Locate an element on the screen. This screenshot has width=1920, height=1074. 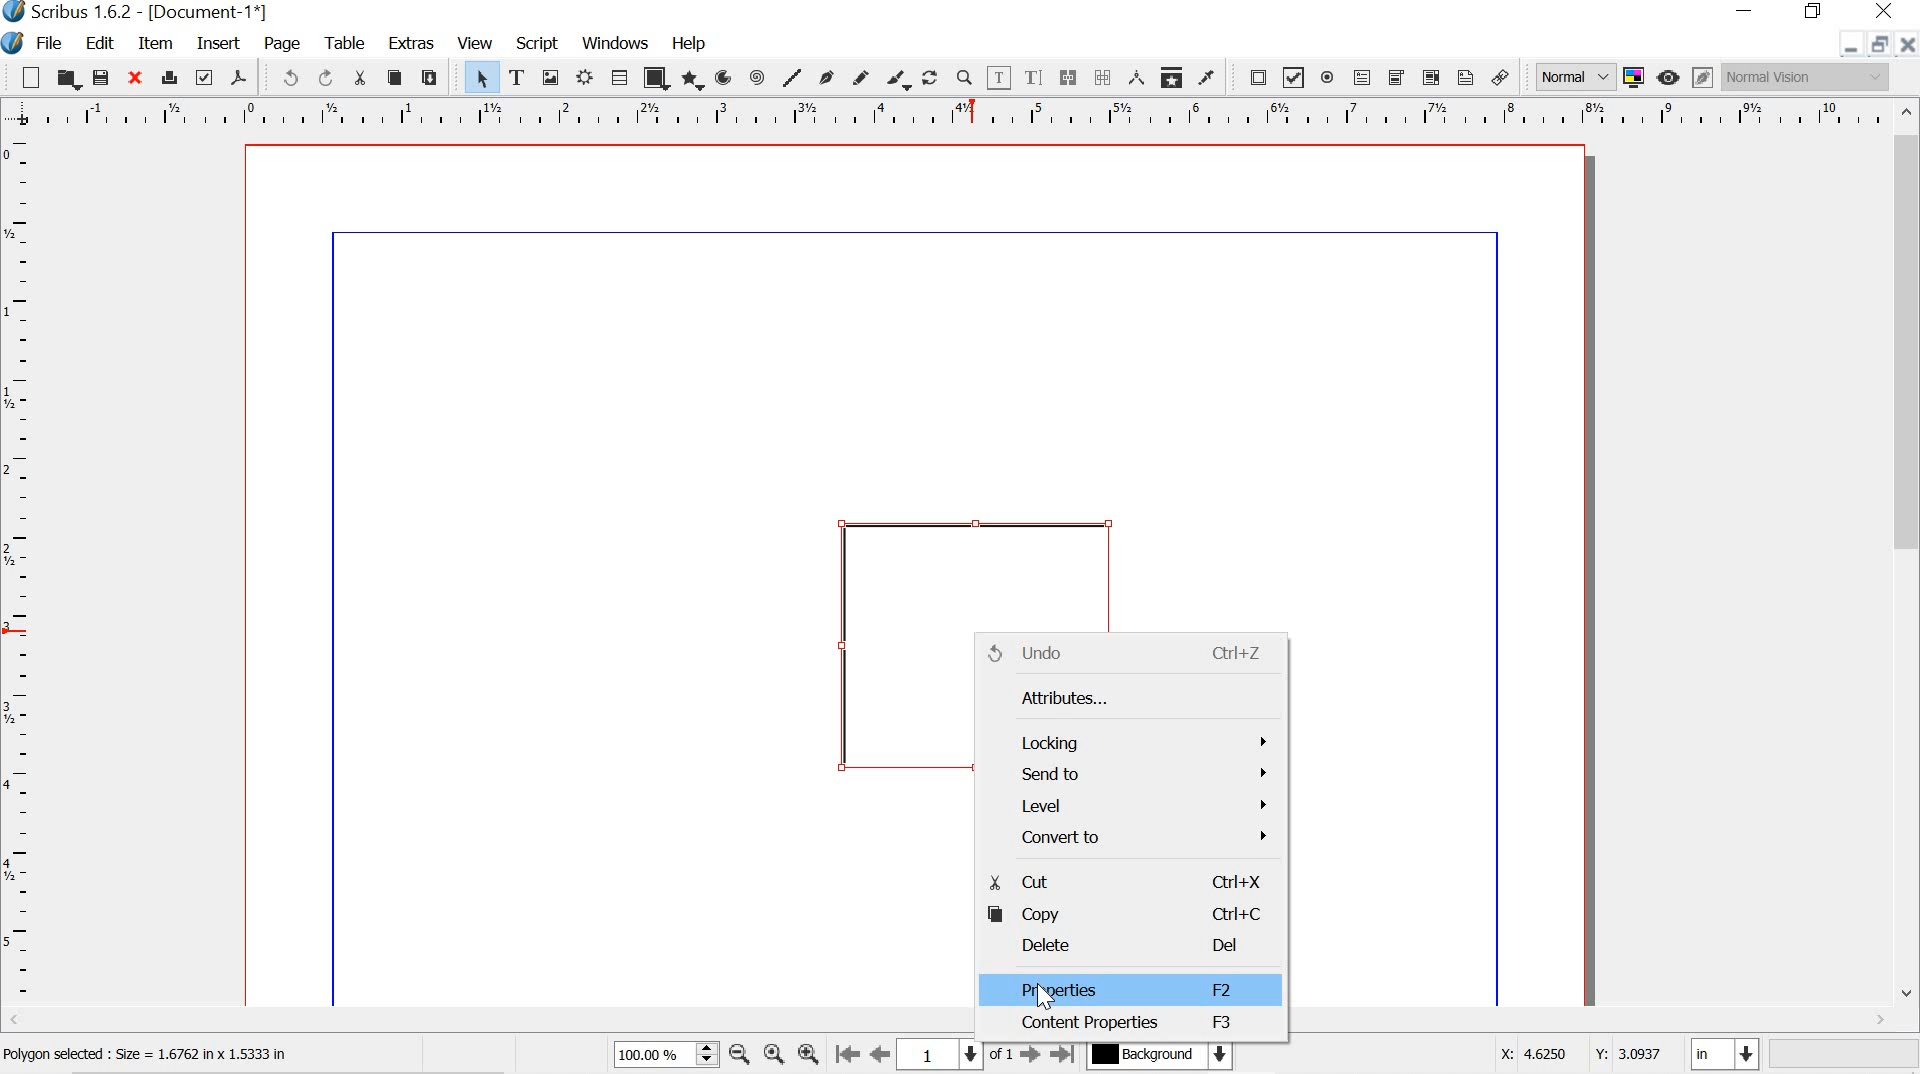
copy is located at coordinates (1126, 914).